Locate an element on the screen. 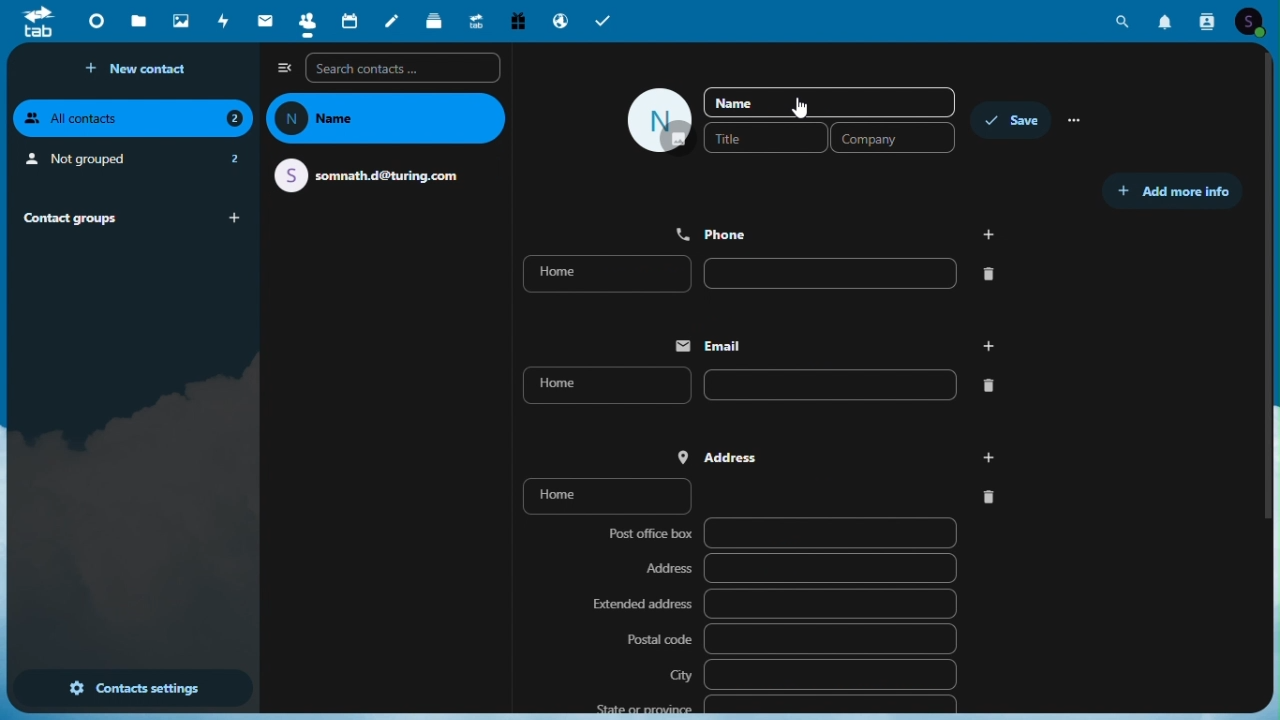  Contact groups is located at coordinates (106, 217).